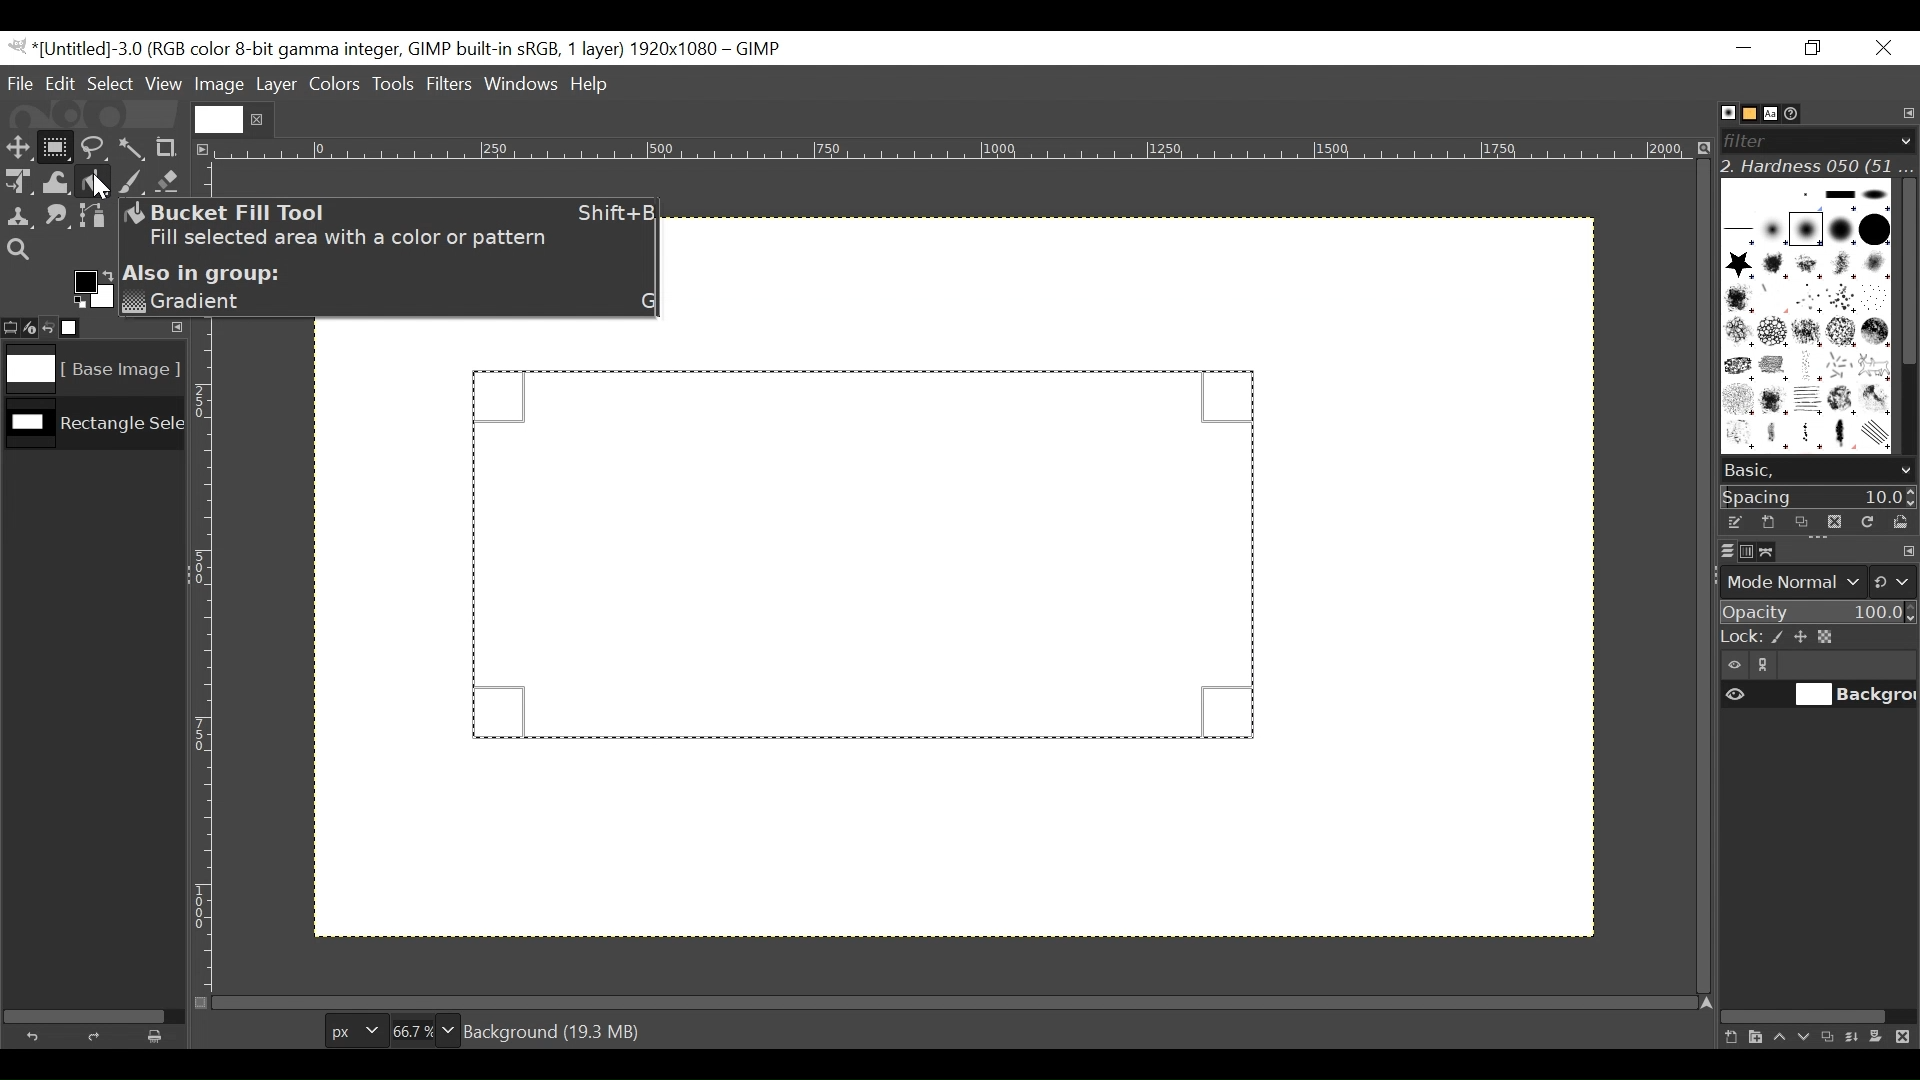 The image size is (1920, 1080). I want to click on Lower the layer, so click(1805, 1035).